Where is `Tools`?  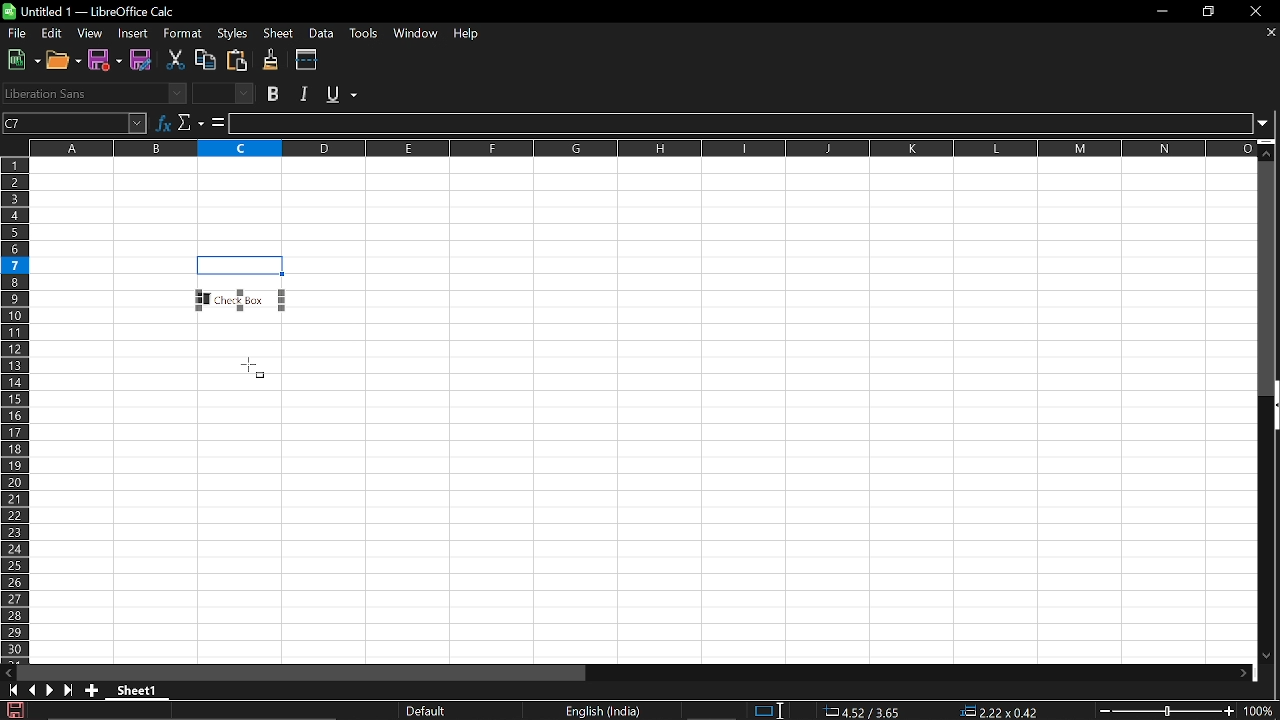
Tools is located at coordinates (362, 34).